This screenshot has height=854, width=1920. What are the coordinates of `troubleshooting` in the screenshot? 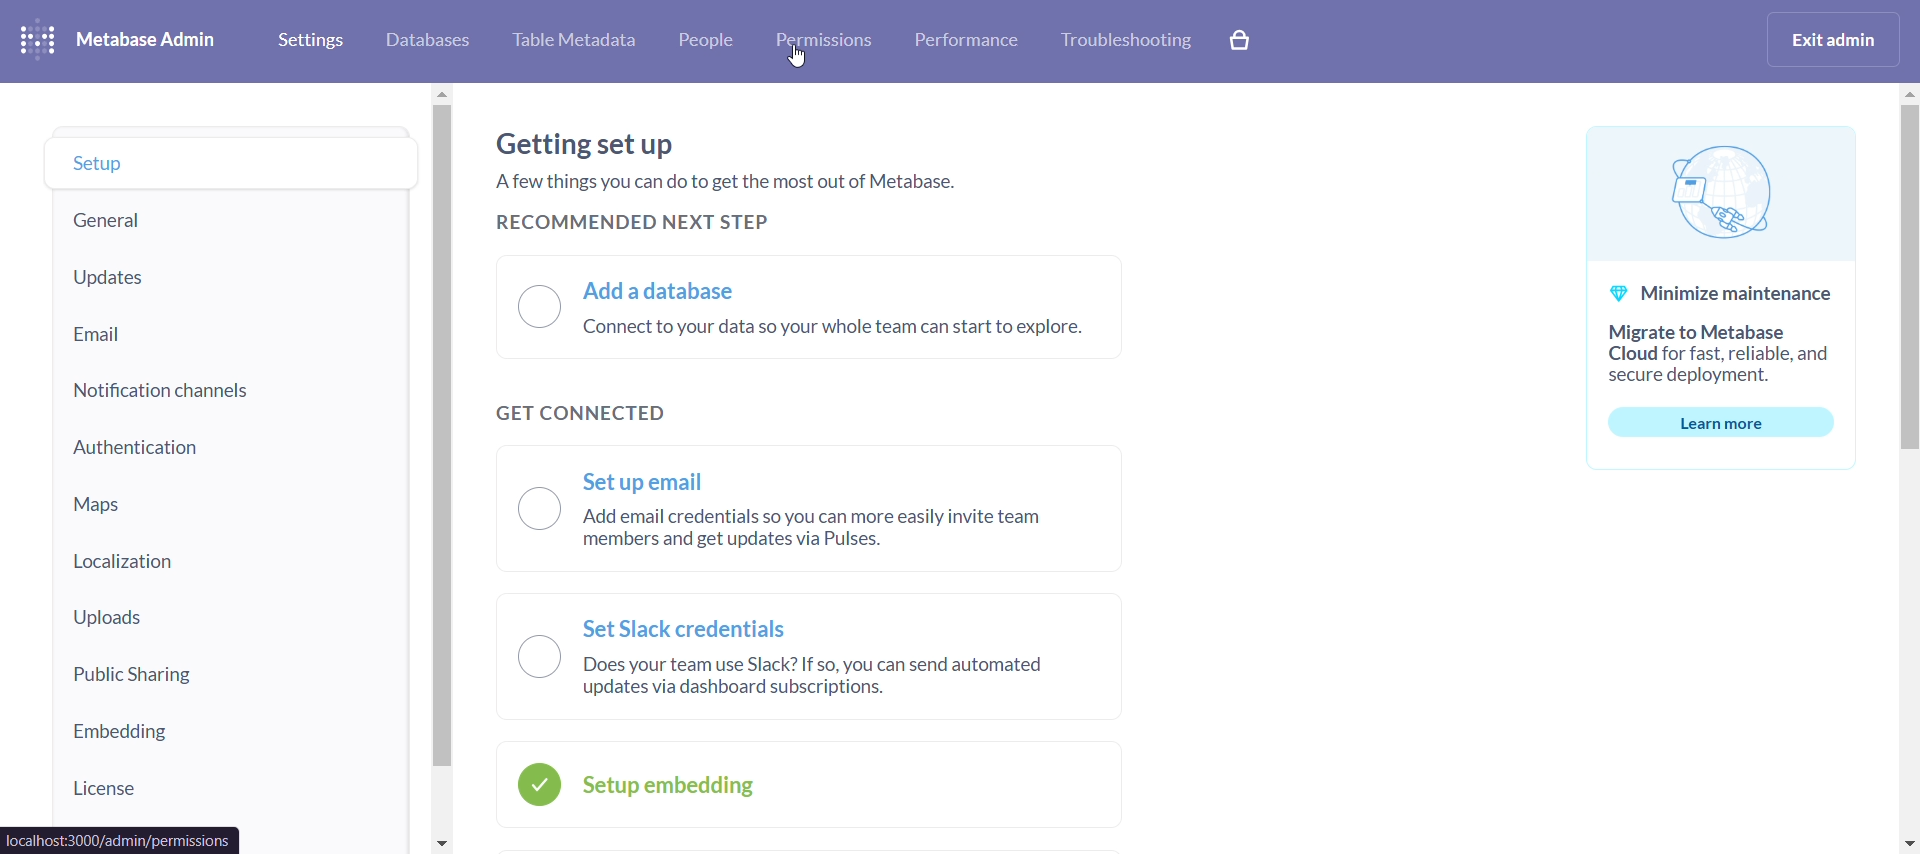 It's located at (1126, 42).